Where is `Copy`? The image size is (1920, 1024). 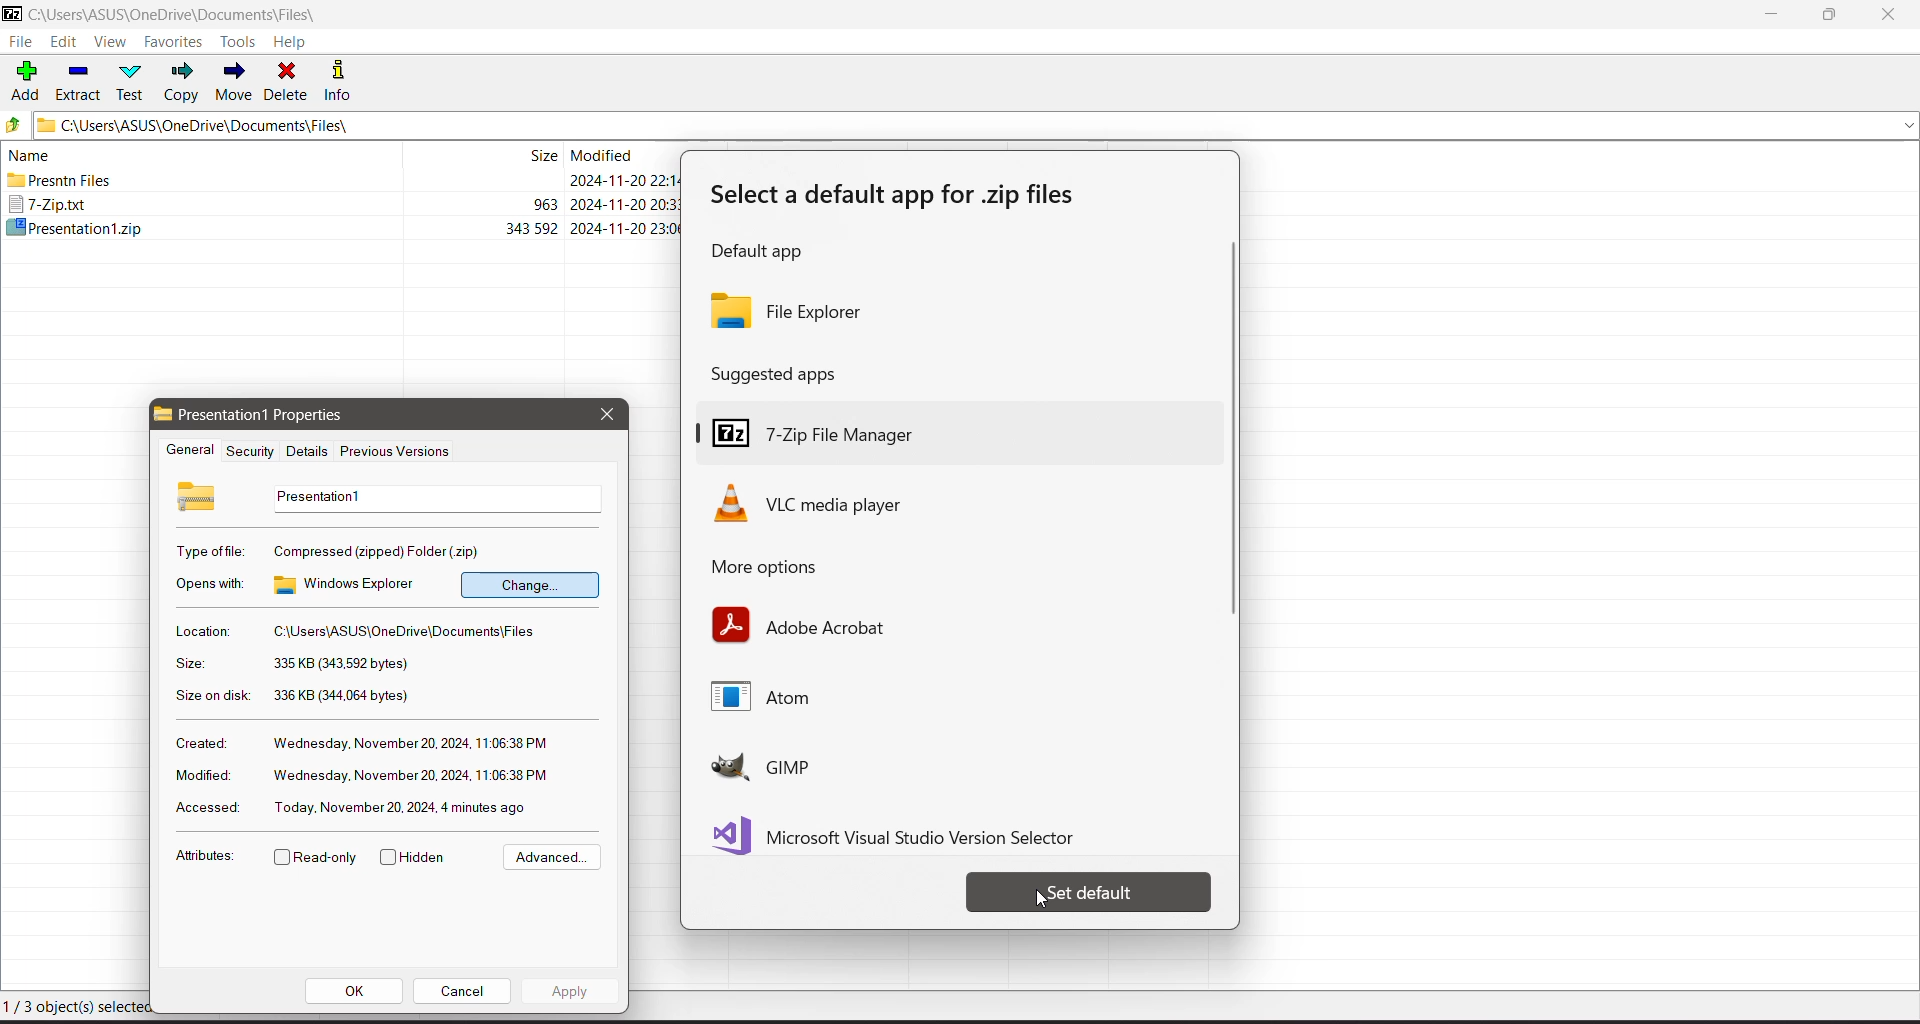 Copy is located at coordinates (183, 82).